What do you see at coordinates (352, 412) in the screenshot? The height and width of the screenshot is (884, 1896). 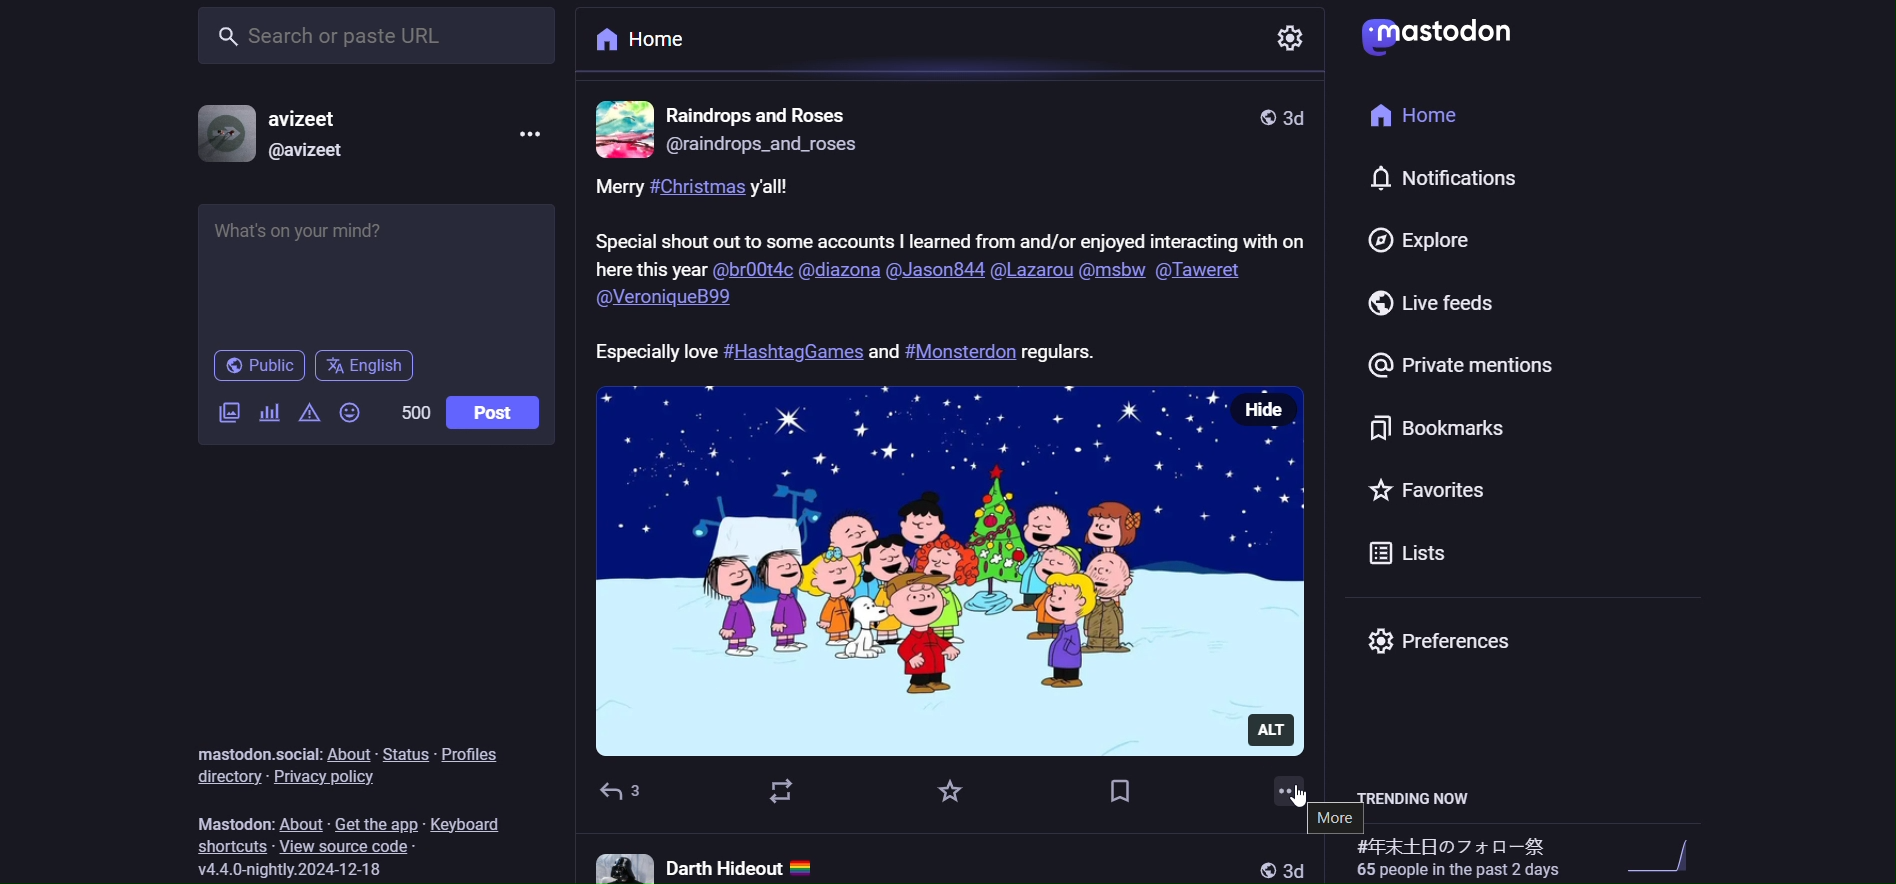 I see `emoji` at bounding box center [352, 412].